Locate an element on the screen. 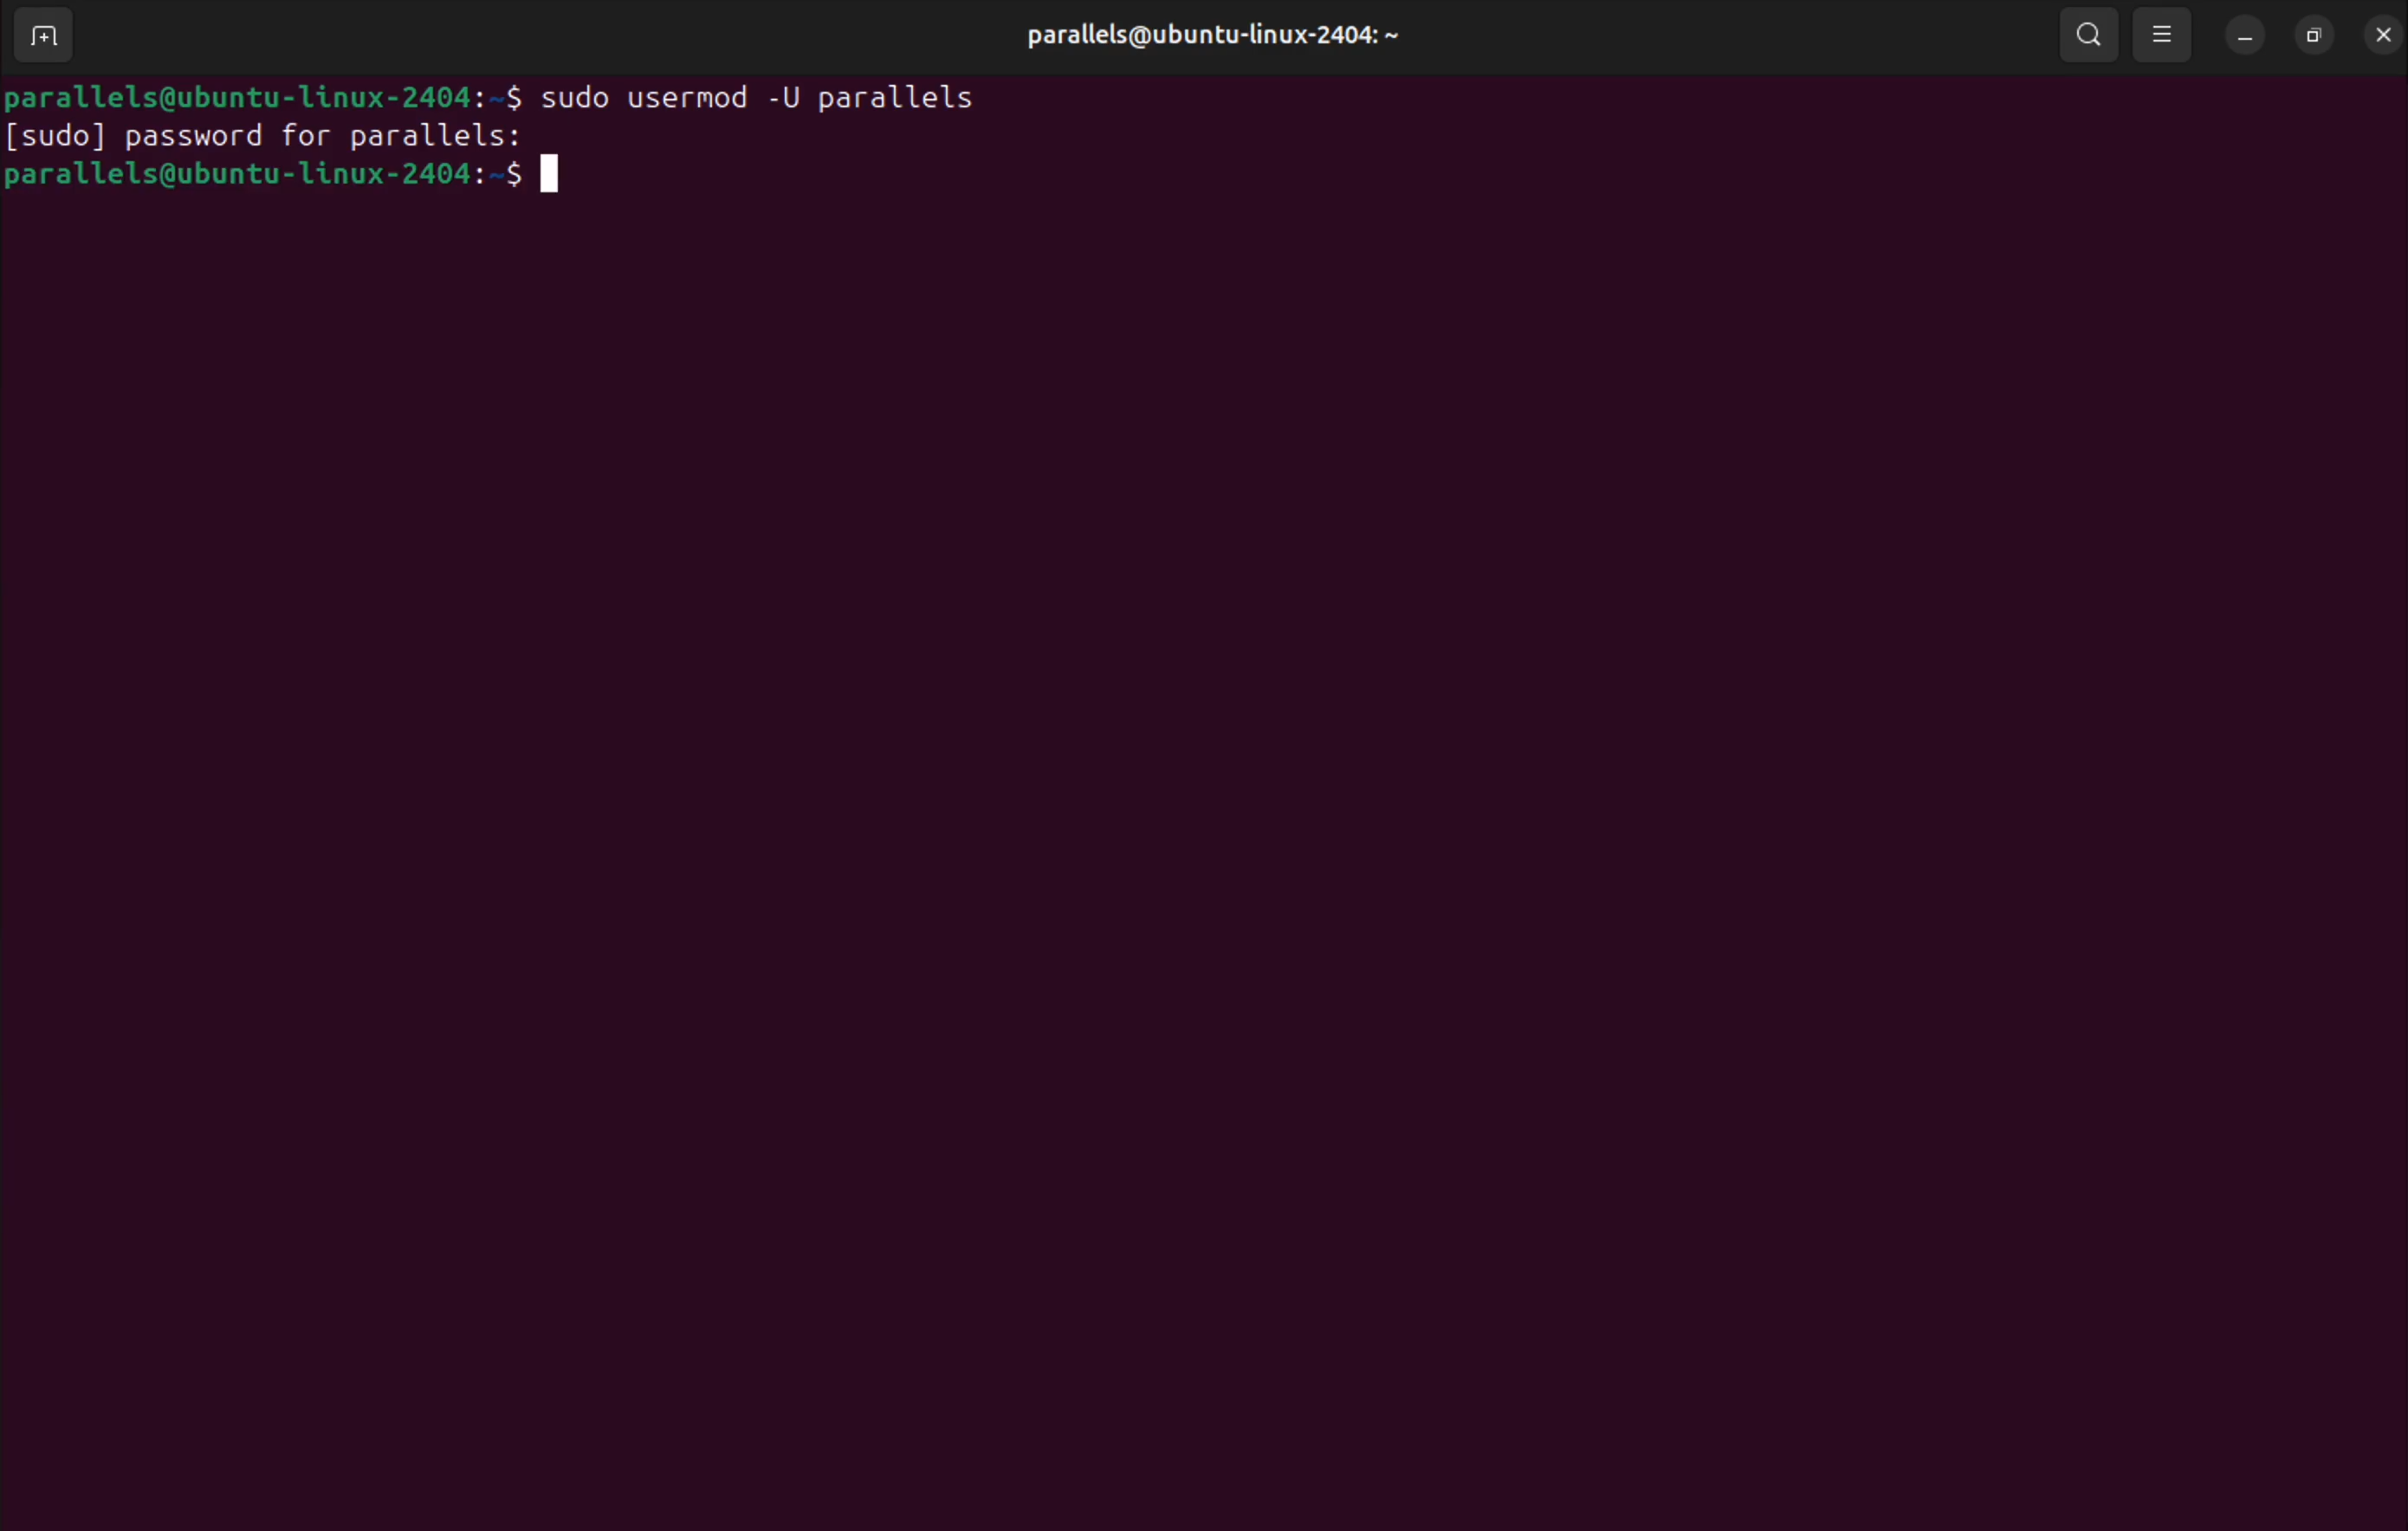 This screenshot has height=1531, width=2408. resize is located at coordinates (2311, 32).